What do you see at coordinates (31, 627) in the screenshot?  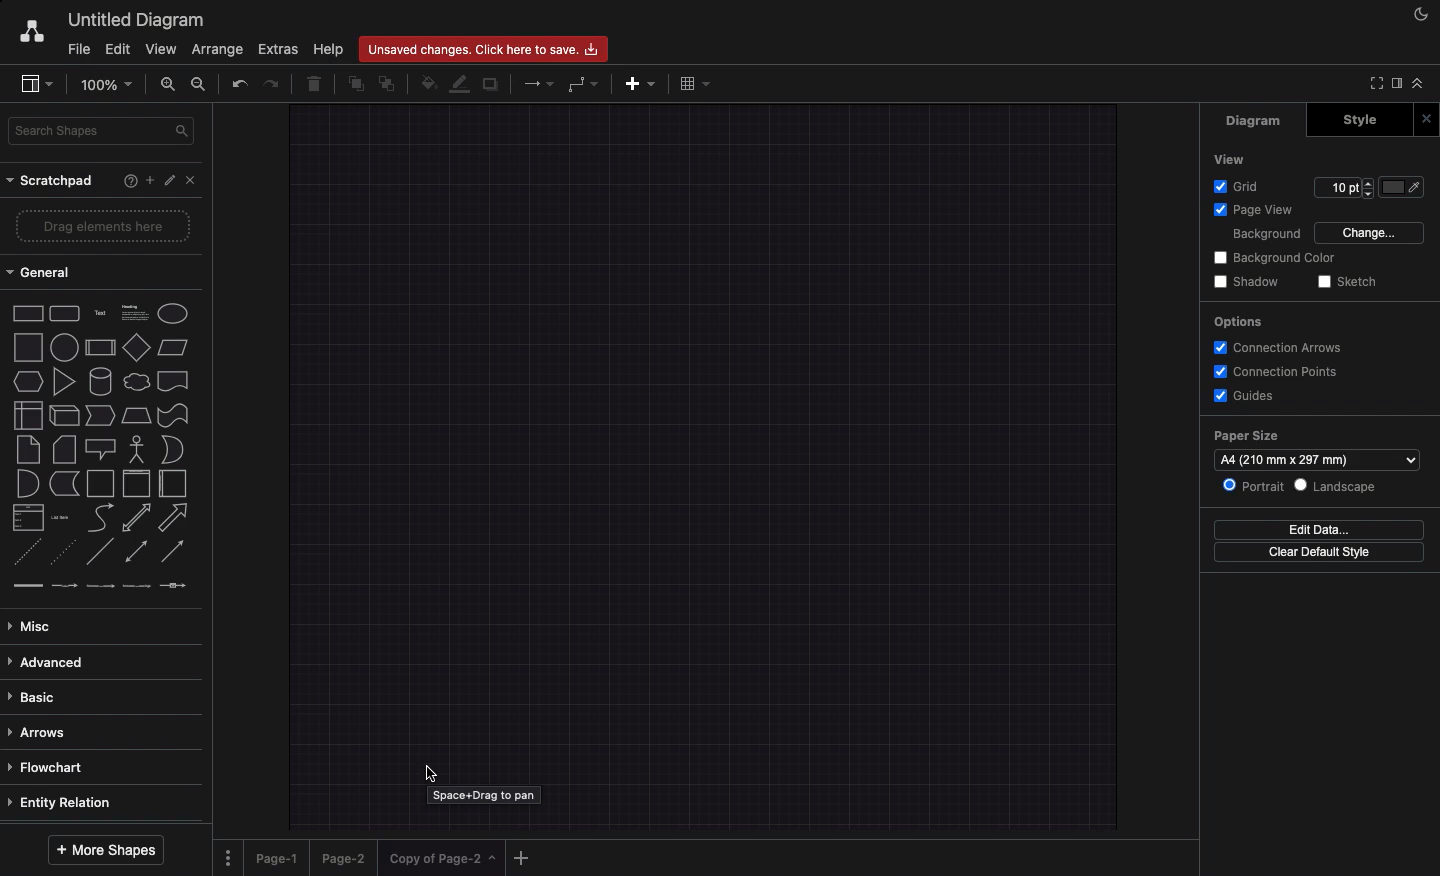 I see `Misc` at bounding box center [31, 627].